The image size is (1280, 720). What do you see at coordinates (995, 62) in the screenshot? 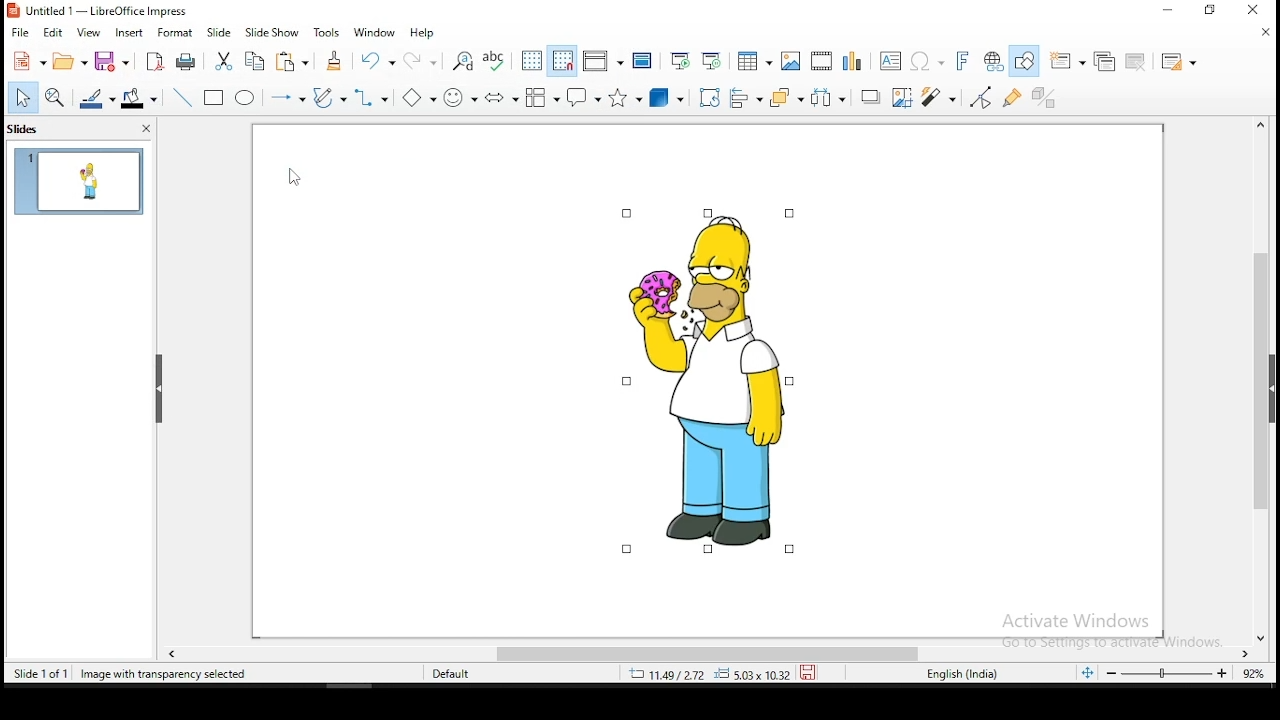
I see `insert hyperlink` at bounding box center [995, 62].